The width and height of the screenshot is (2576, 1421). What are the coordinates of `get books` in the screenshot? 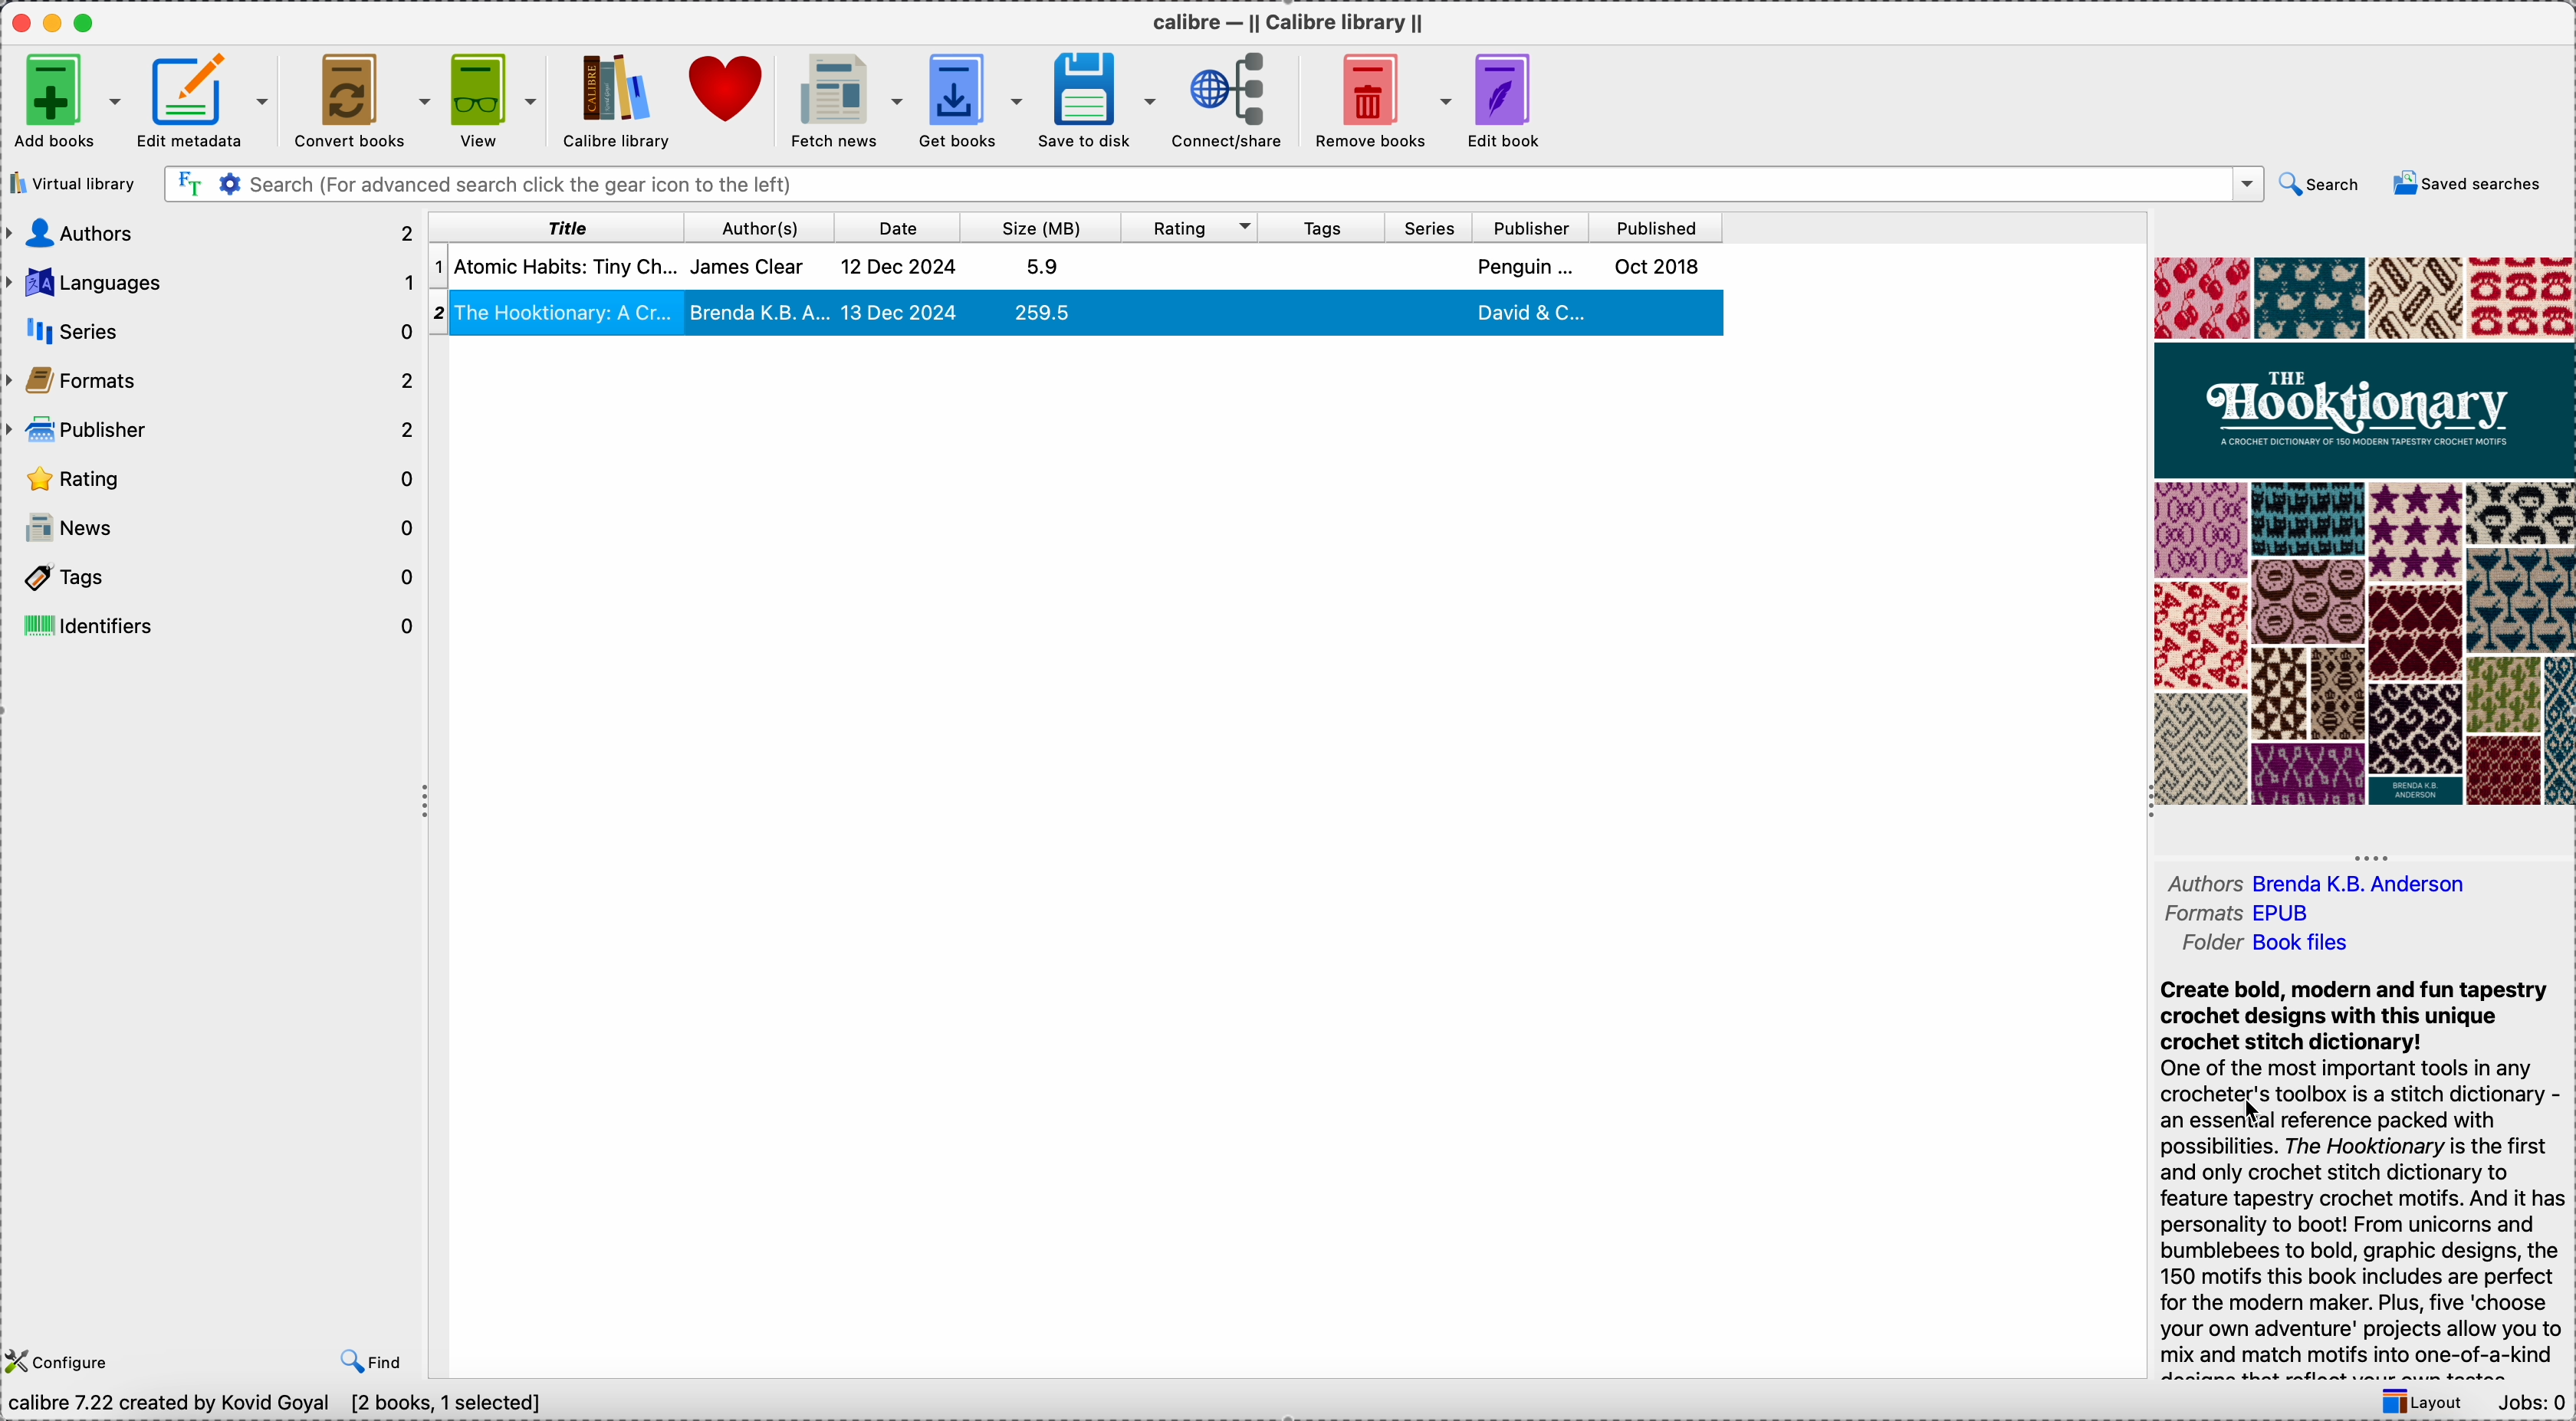 It's located at (979, 98).